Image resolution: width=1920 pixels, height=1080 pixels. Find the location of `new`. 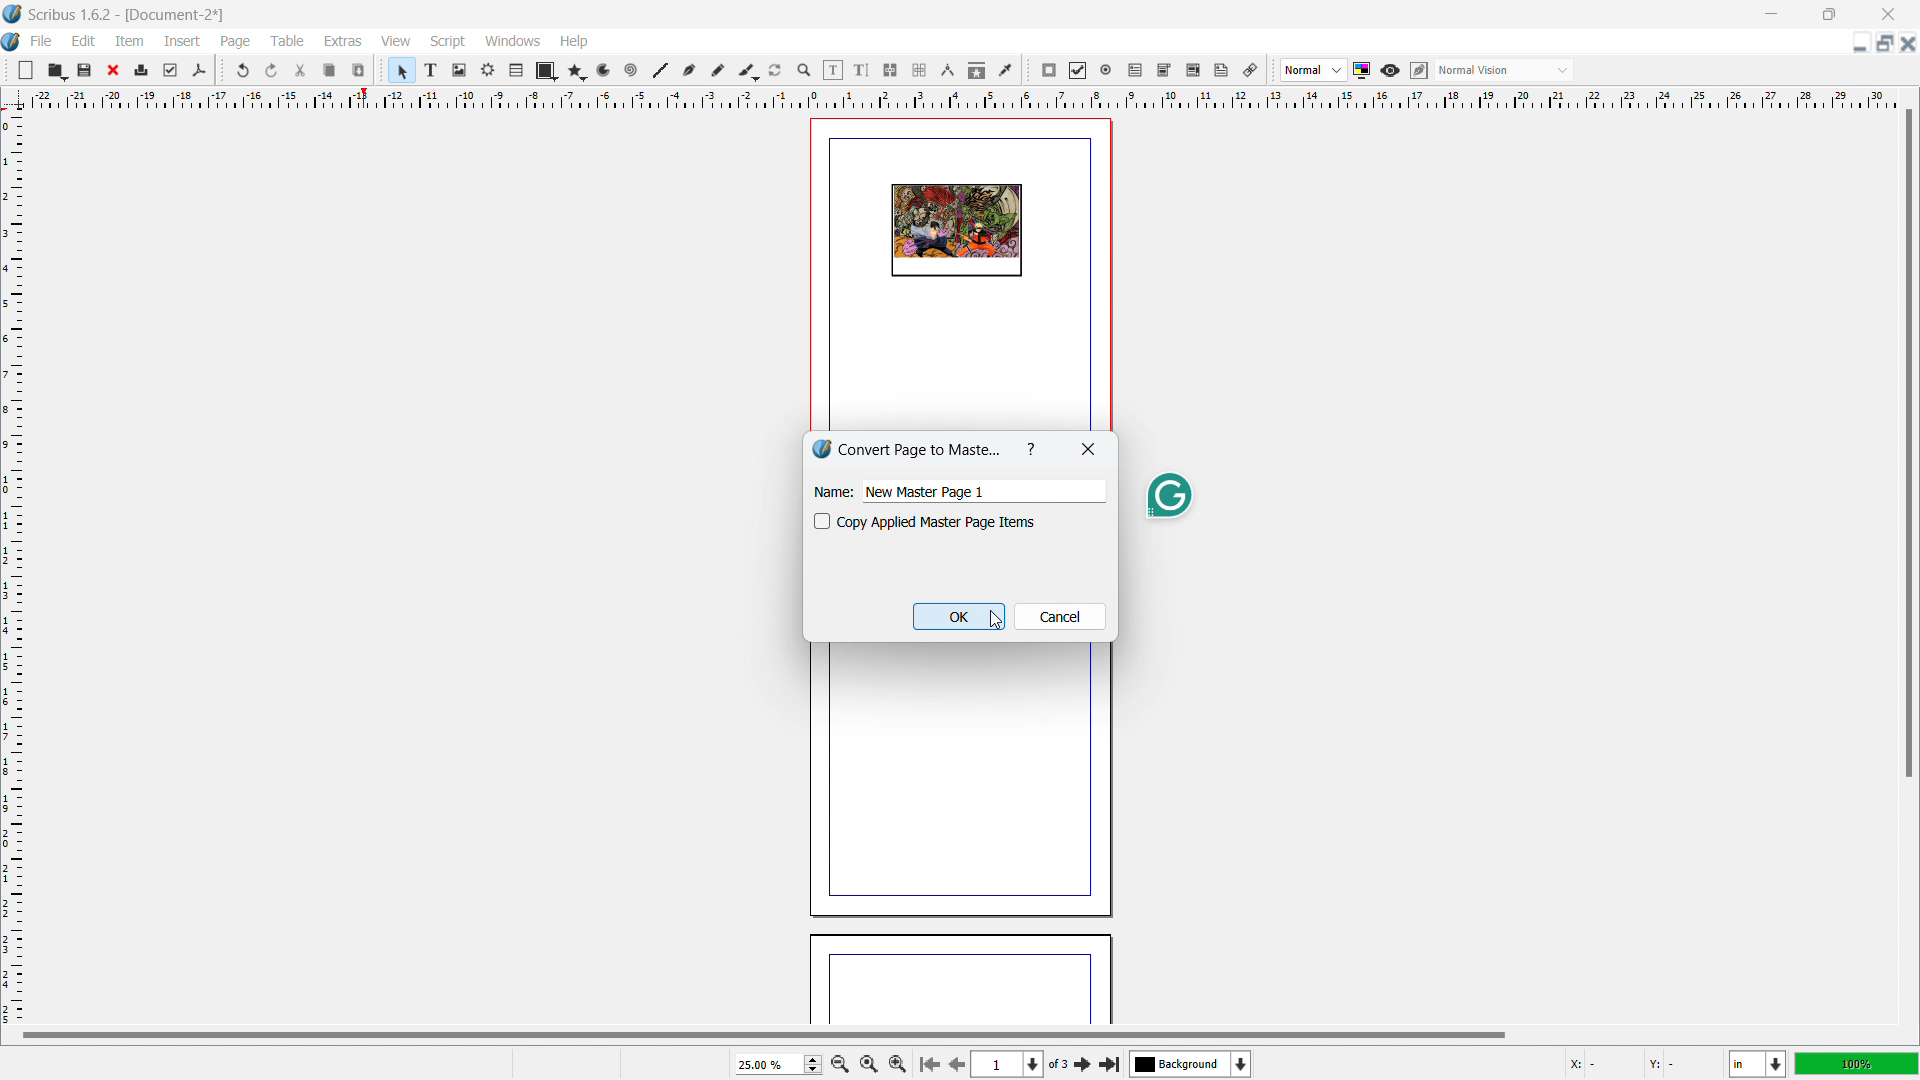

new is located at coordinates (26, 70).